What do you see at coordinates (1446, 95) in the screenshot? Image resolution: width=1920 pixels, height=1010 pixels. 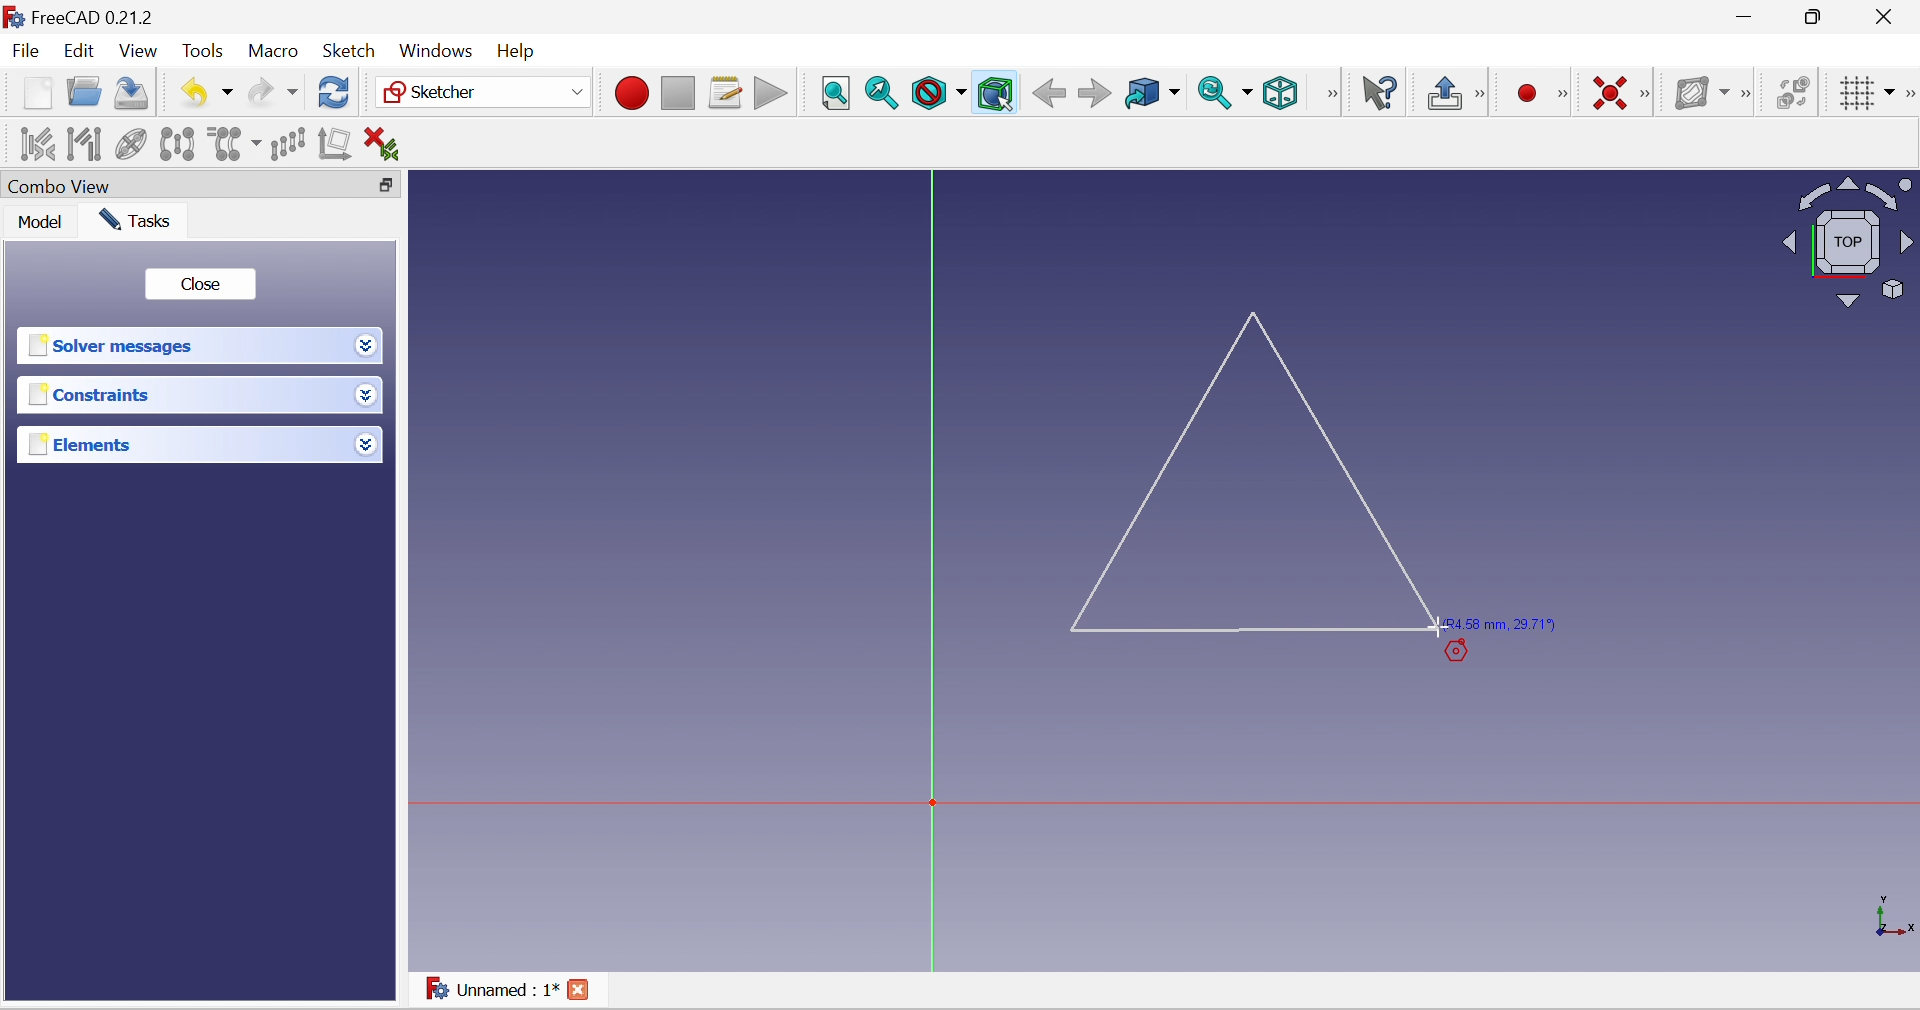 I see `Leave sketch` at bounding box center [1446, 95].